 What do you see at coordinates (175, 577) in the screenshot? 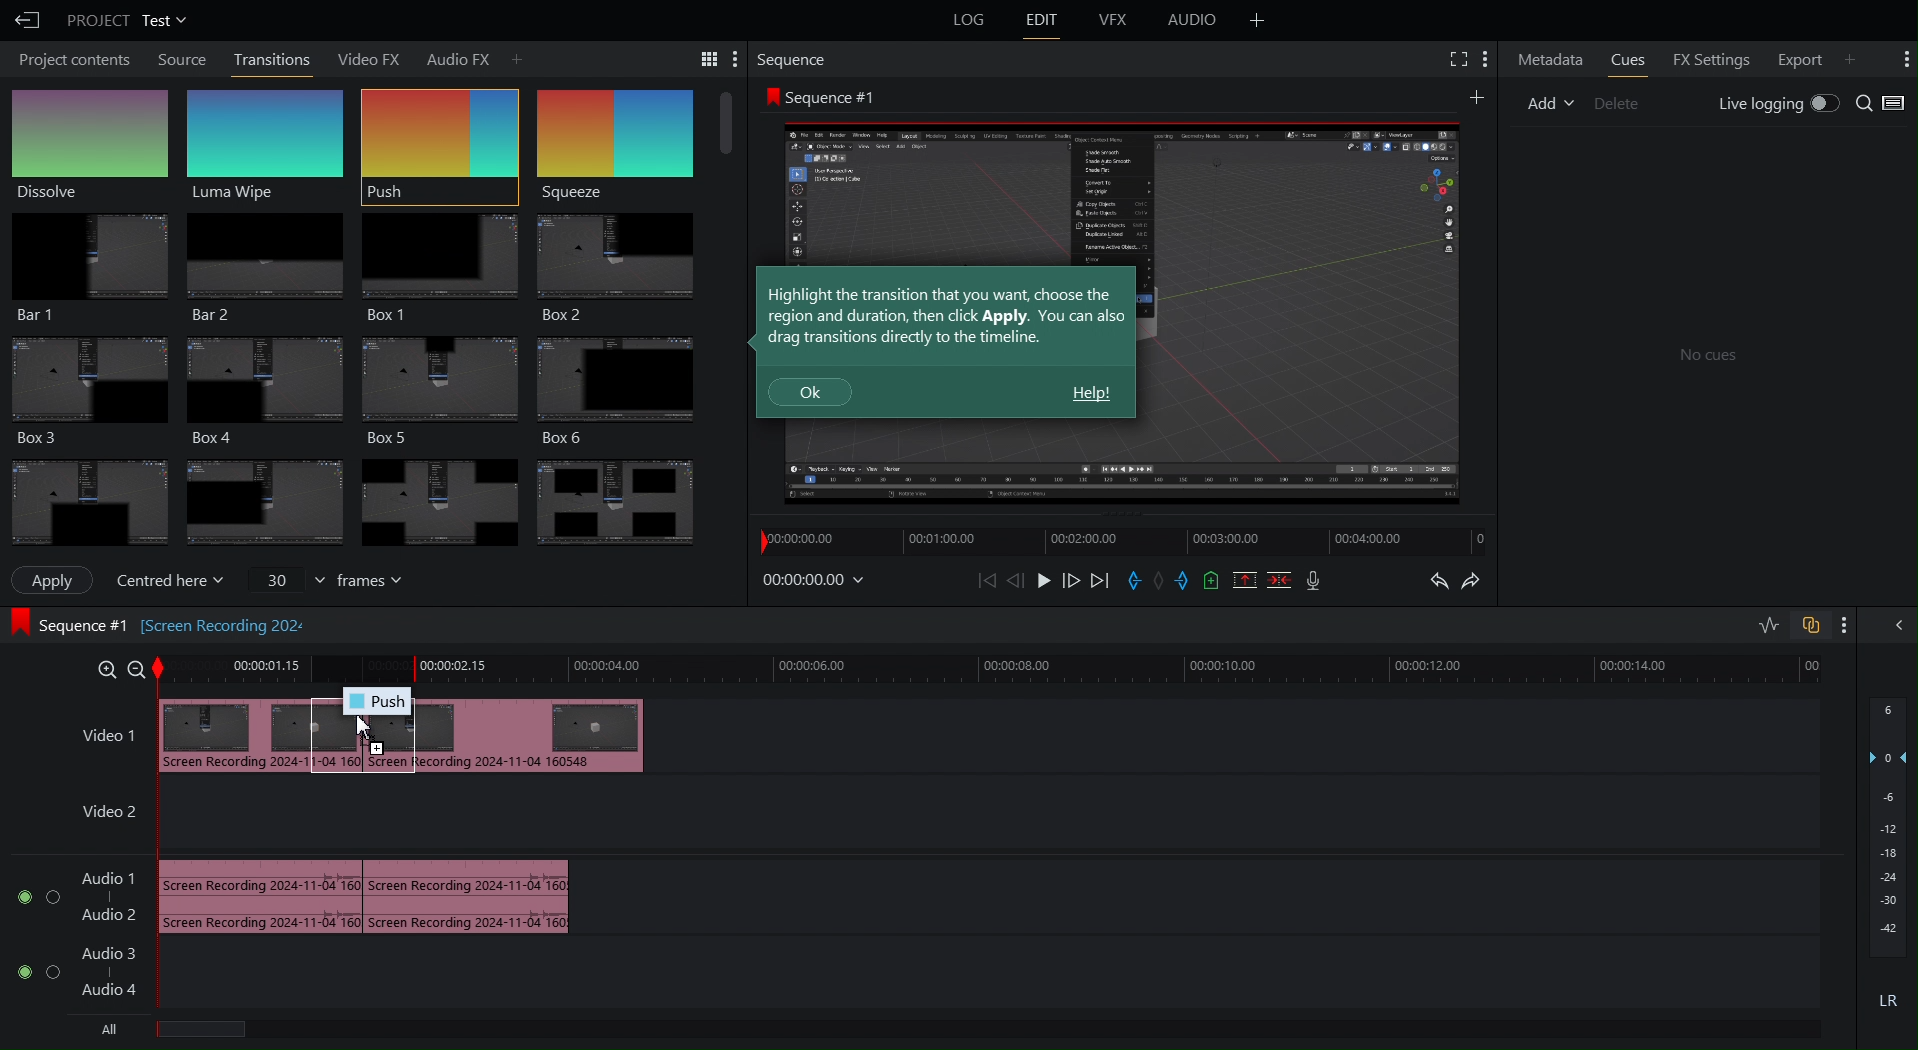
I see `Centered here` at bounding box center [175, 577].